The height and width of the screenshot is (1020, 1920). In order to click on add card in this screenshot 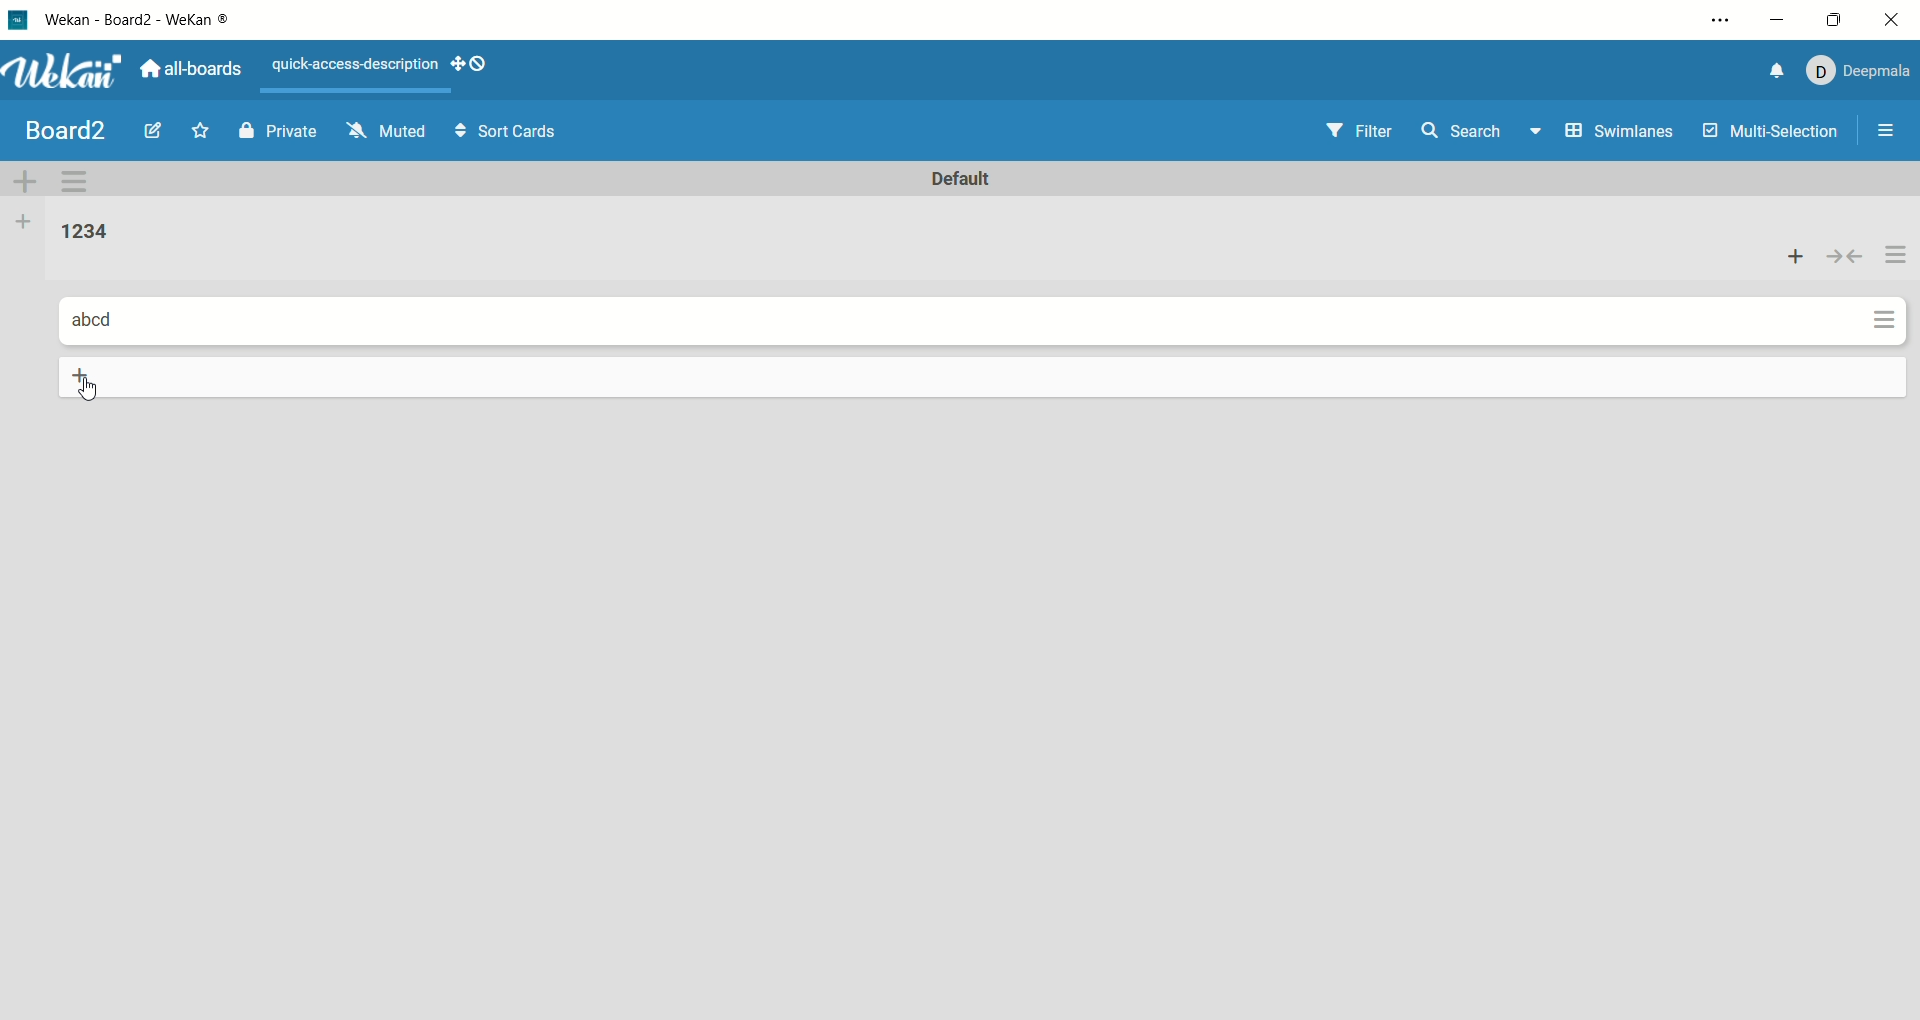, I will do `click(74, 376)`.